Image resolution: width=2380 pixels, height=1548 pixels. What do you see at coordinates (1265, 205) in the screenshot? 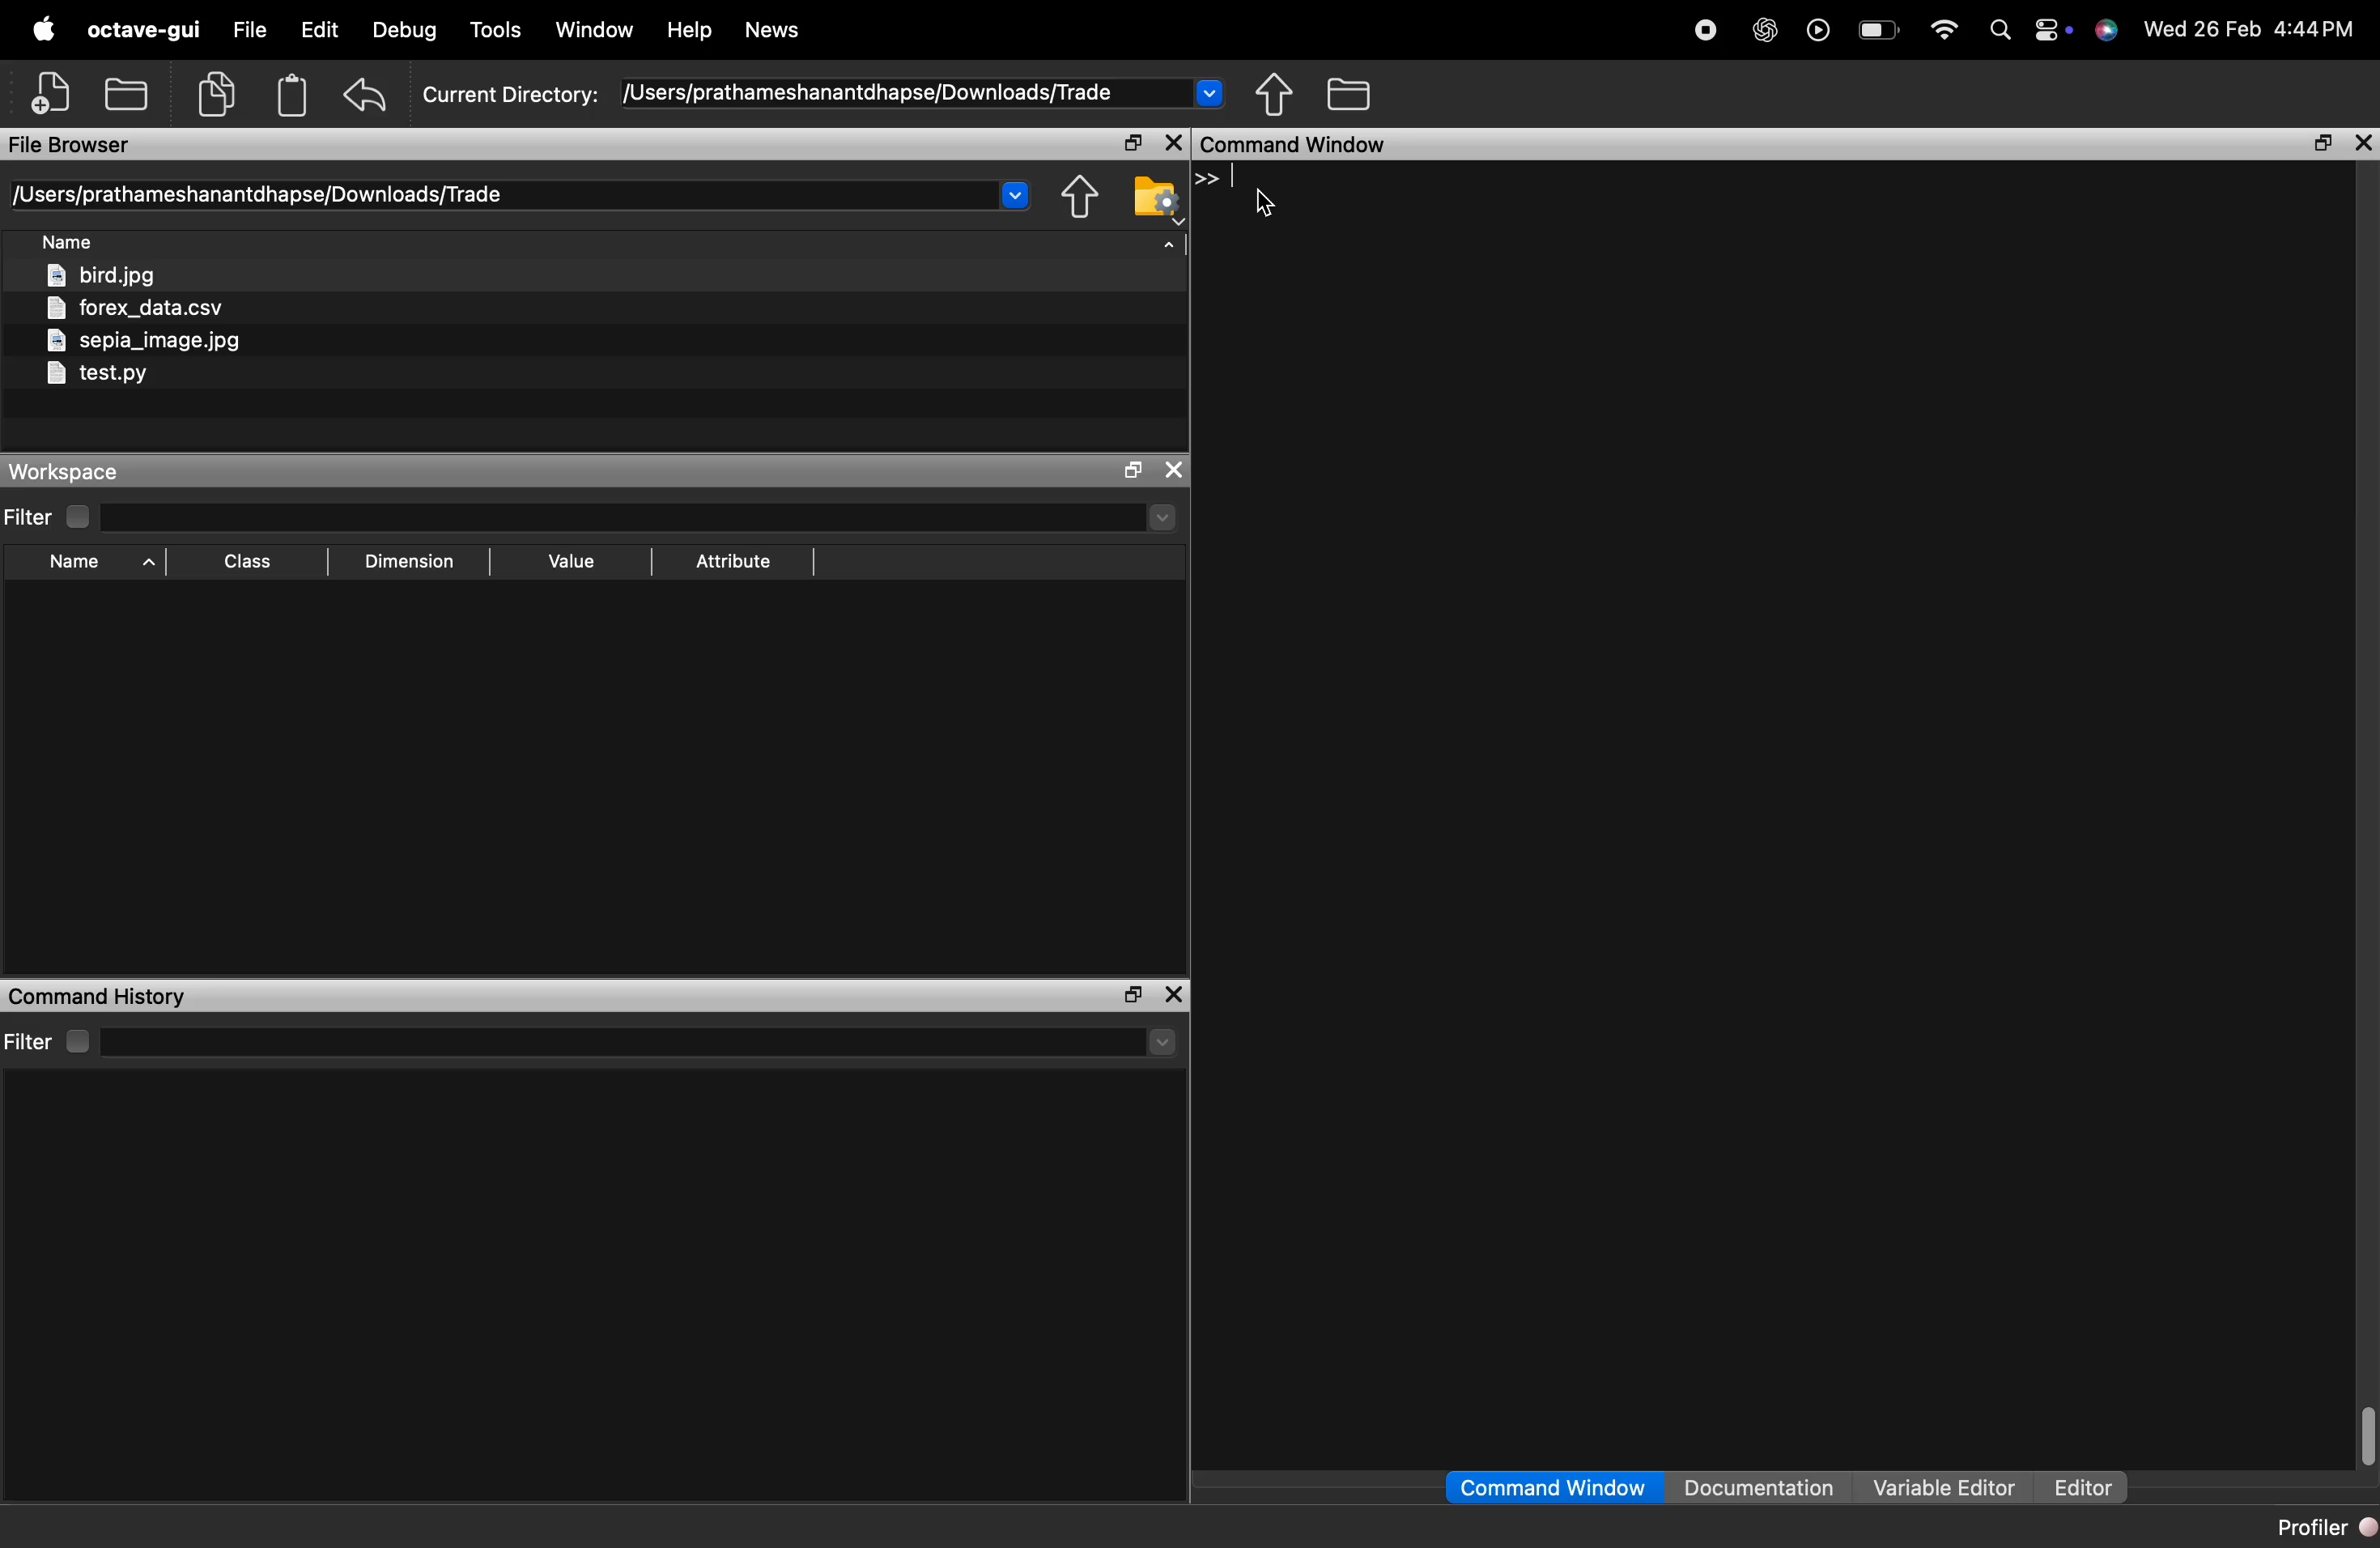
I see `cursor` at bounding box center [1265, 205].